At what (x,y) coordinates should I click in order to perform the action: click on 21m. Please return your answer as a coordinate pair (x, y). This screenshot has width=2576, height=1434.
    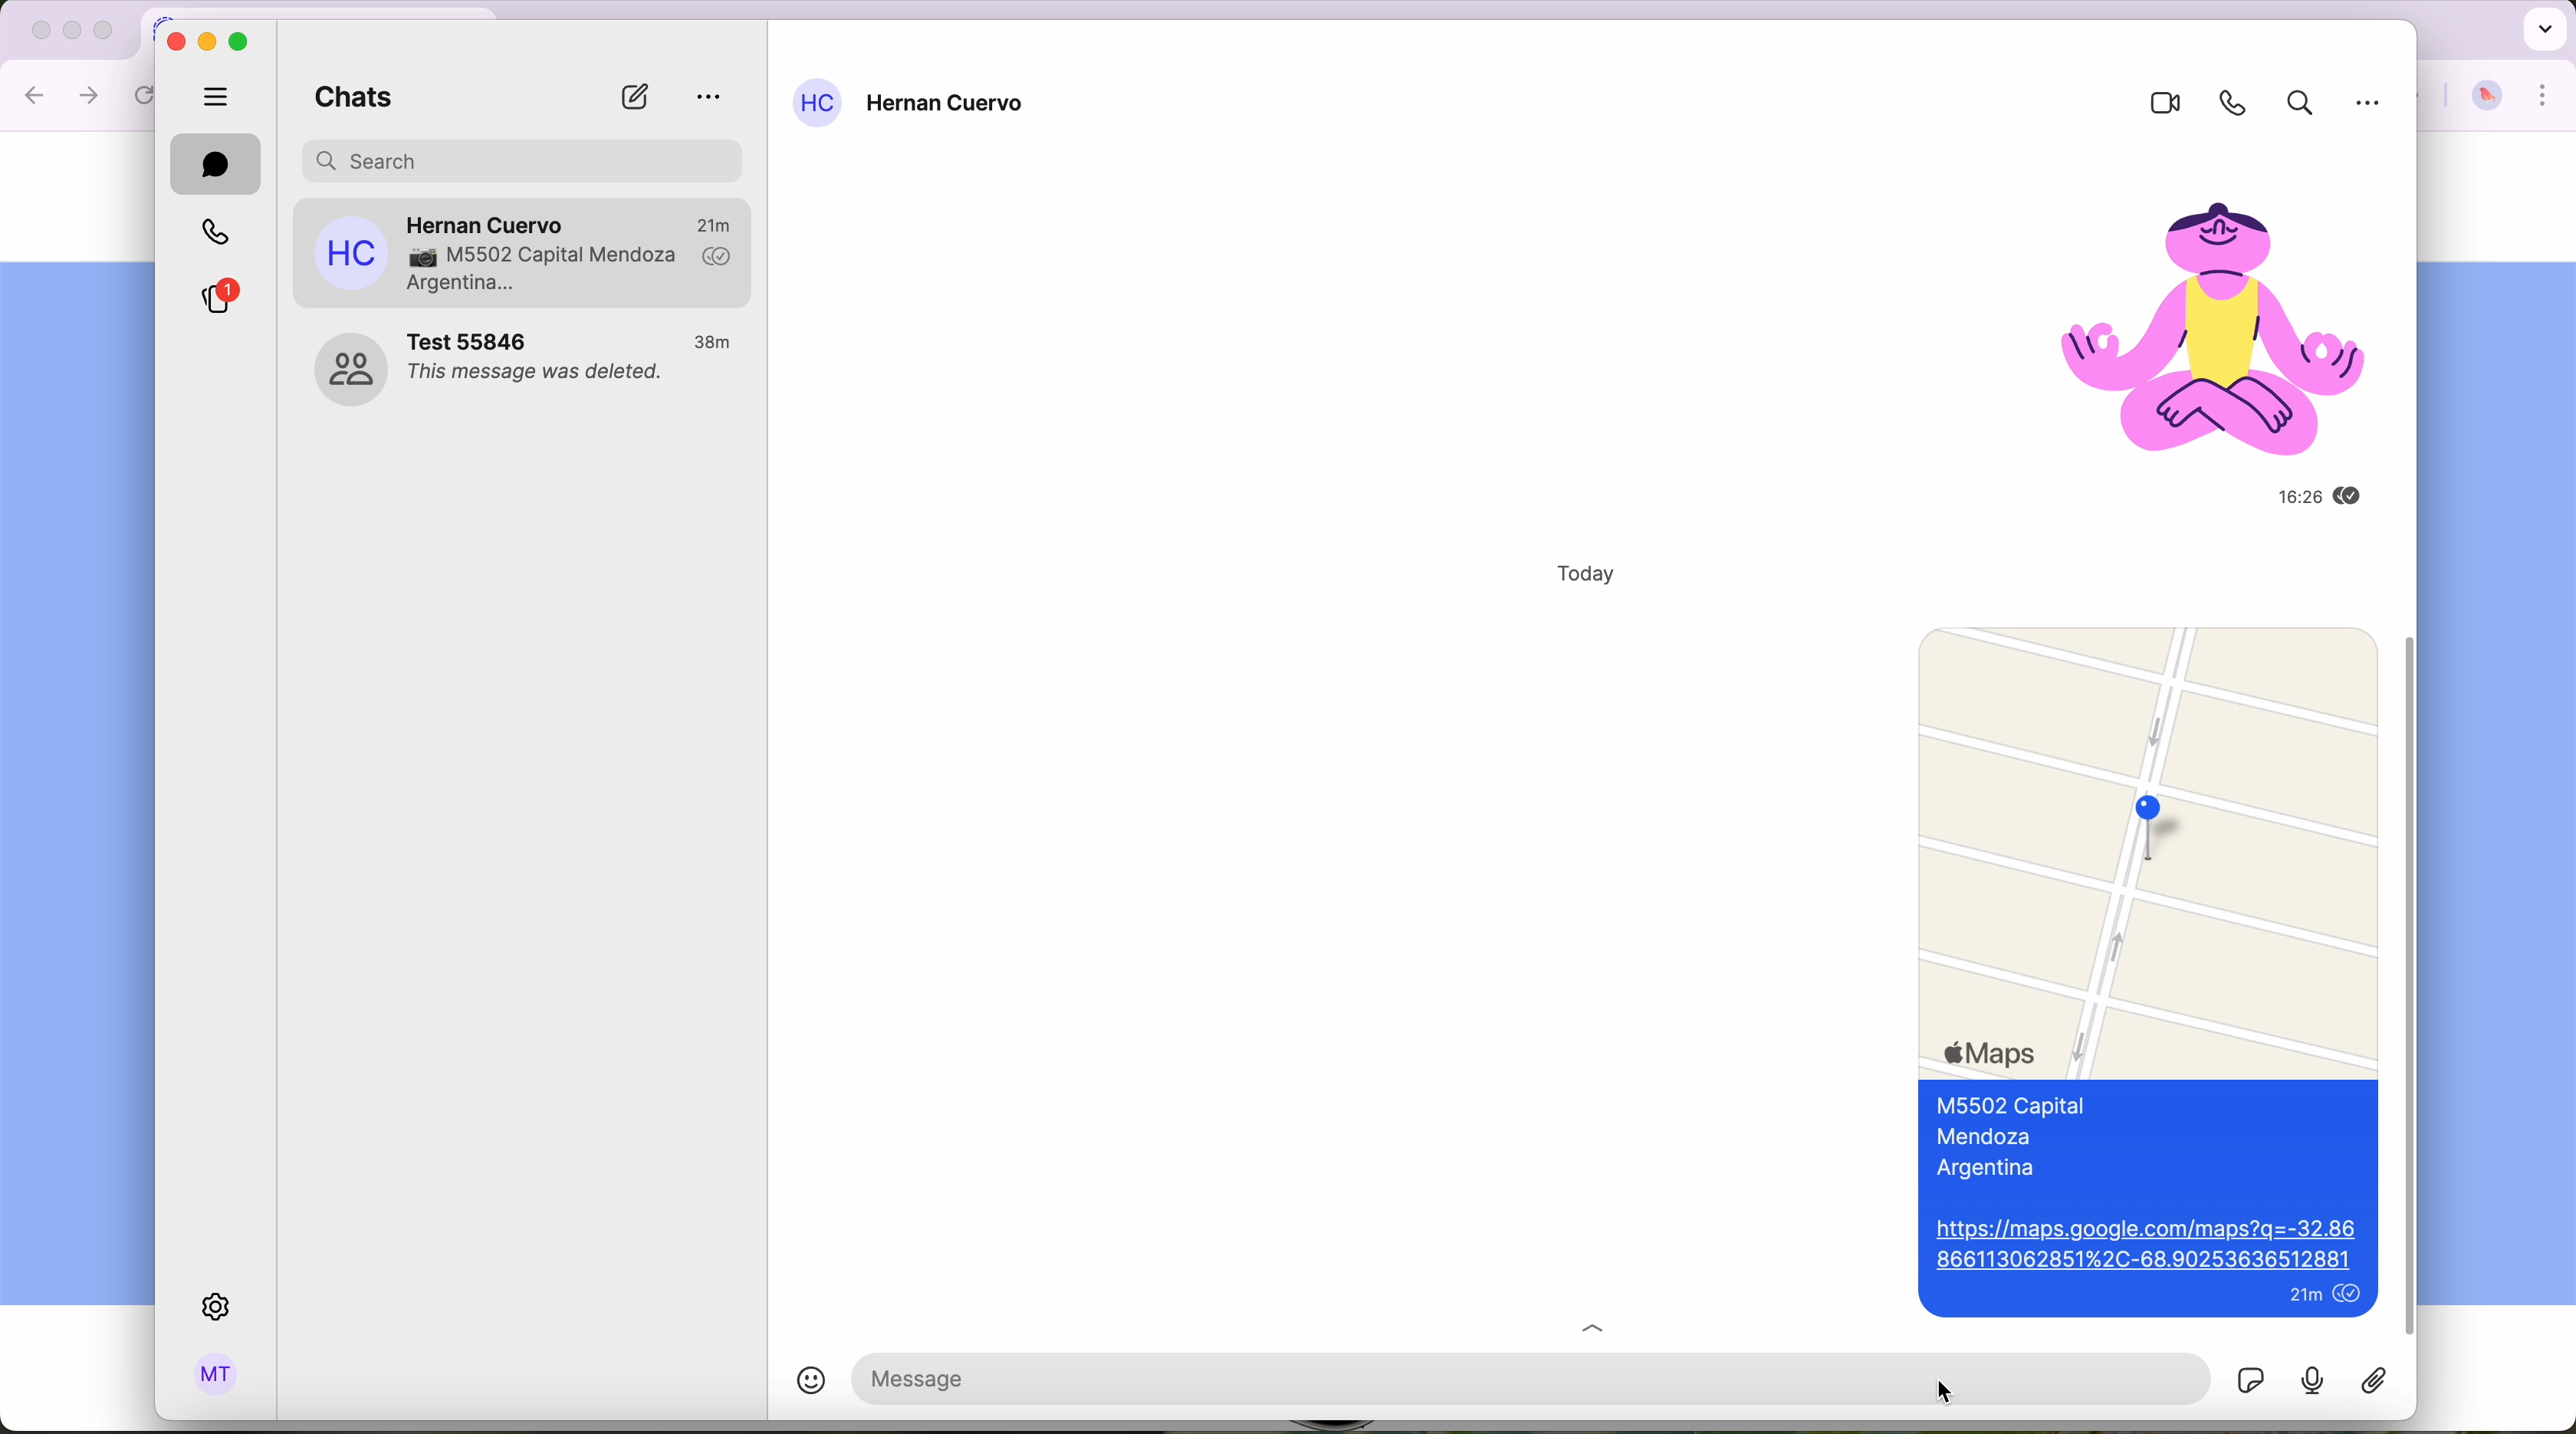
    Looking at the image, I should click on (714, 222).